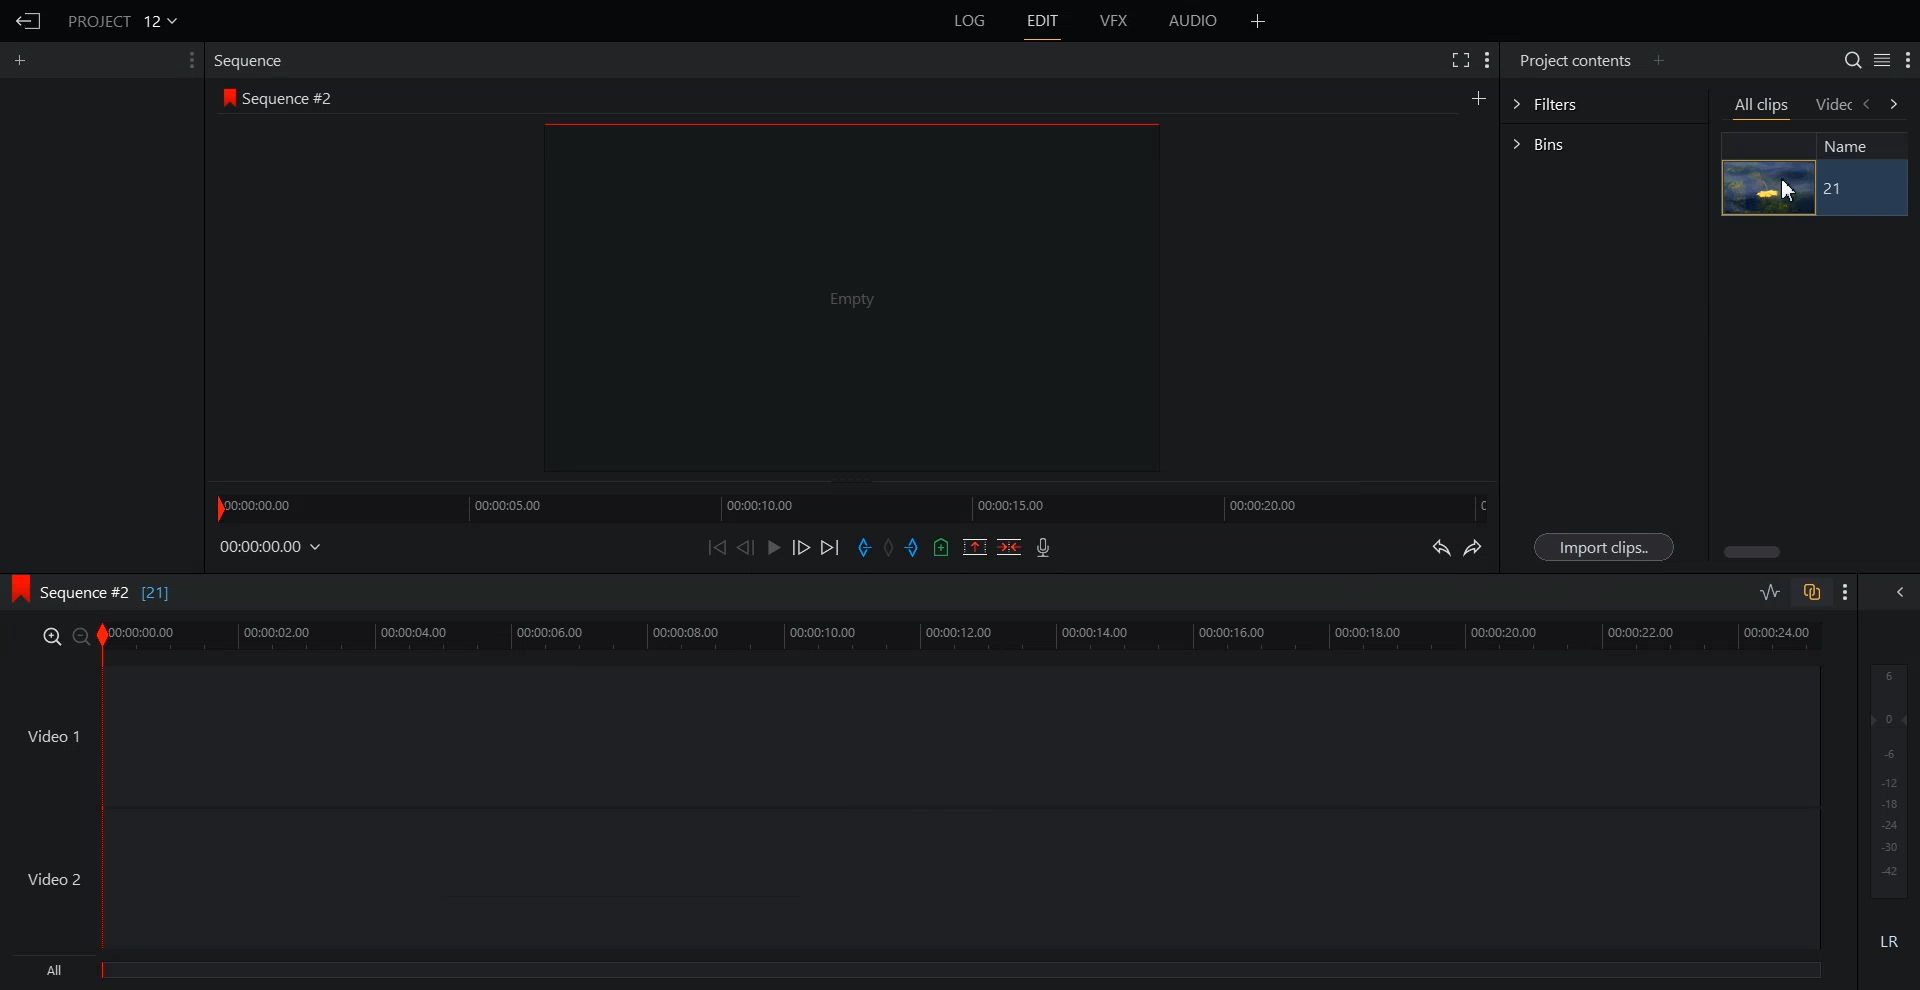 This screenshot has height=990, width=1920. I want to click on Bins, so click(1604, 142).